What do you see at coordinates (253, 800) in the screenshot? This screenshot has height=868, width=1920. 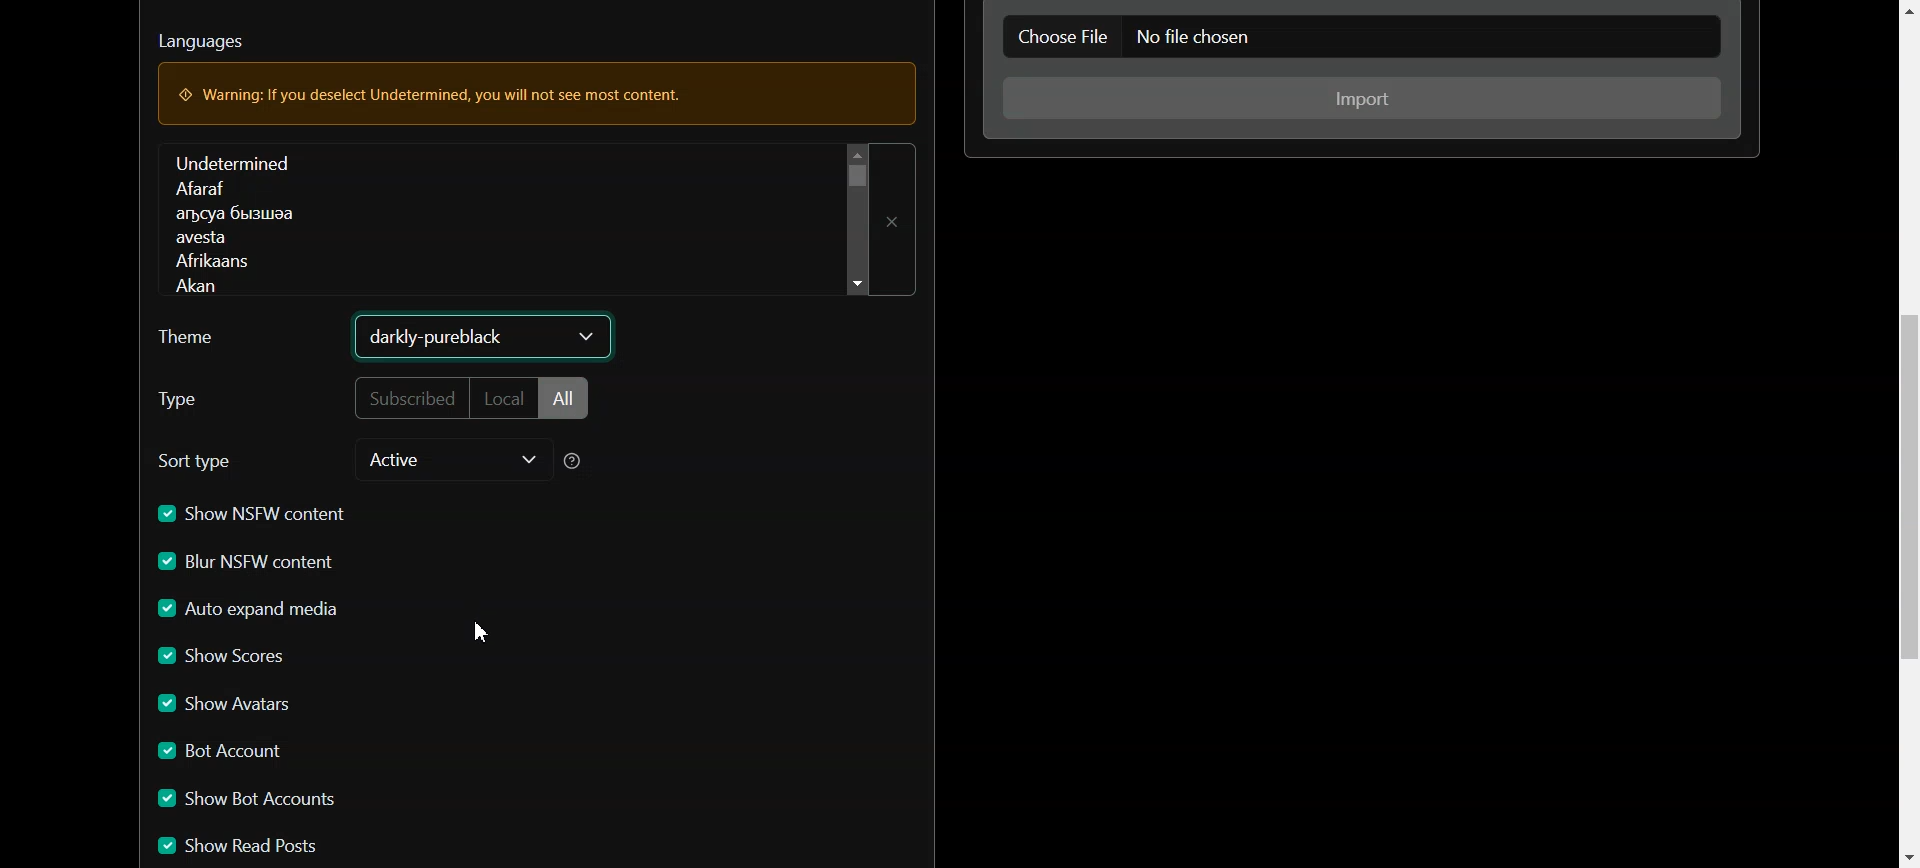 I see `Show Bot Accounts` at bounding box center [253, 800].